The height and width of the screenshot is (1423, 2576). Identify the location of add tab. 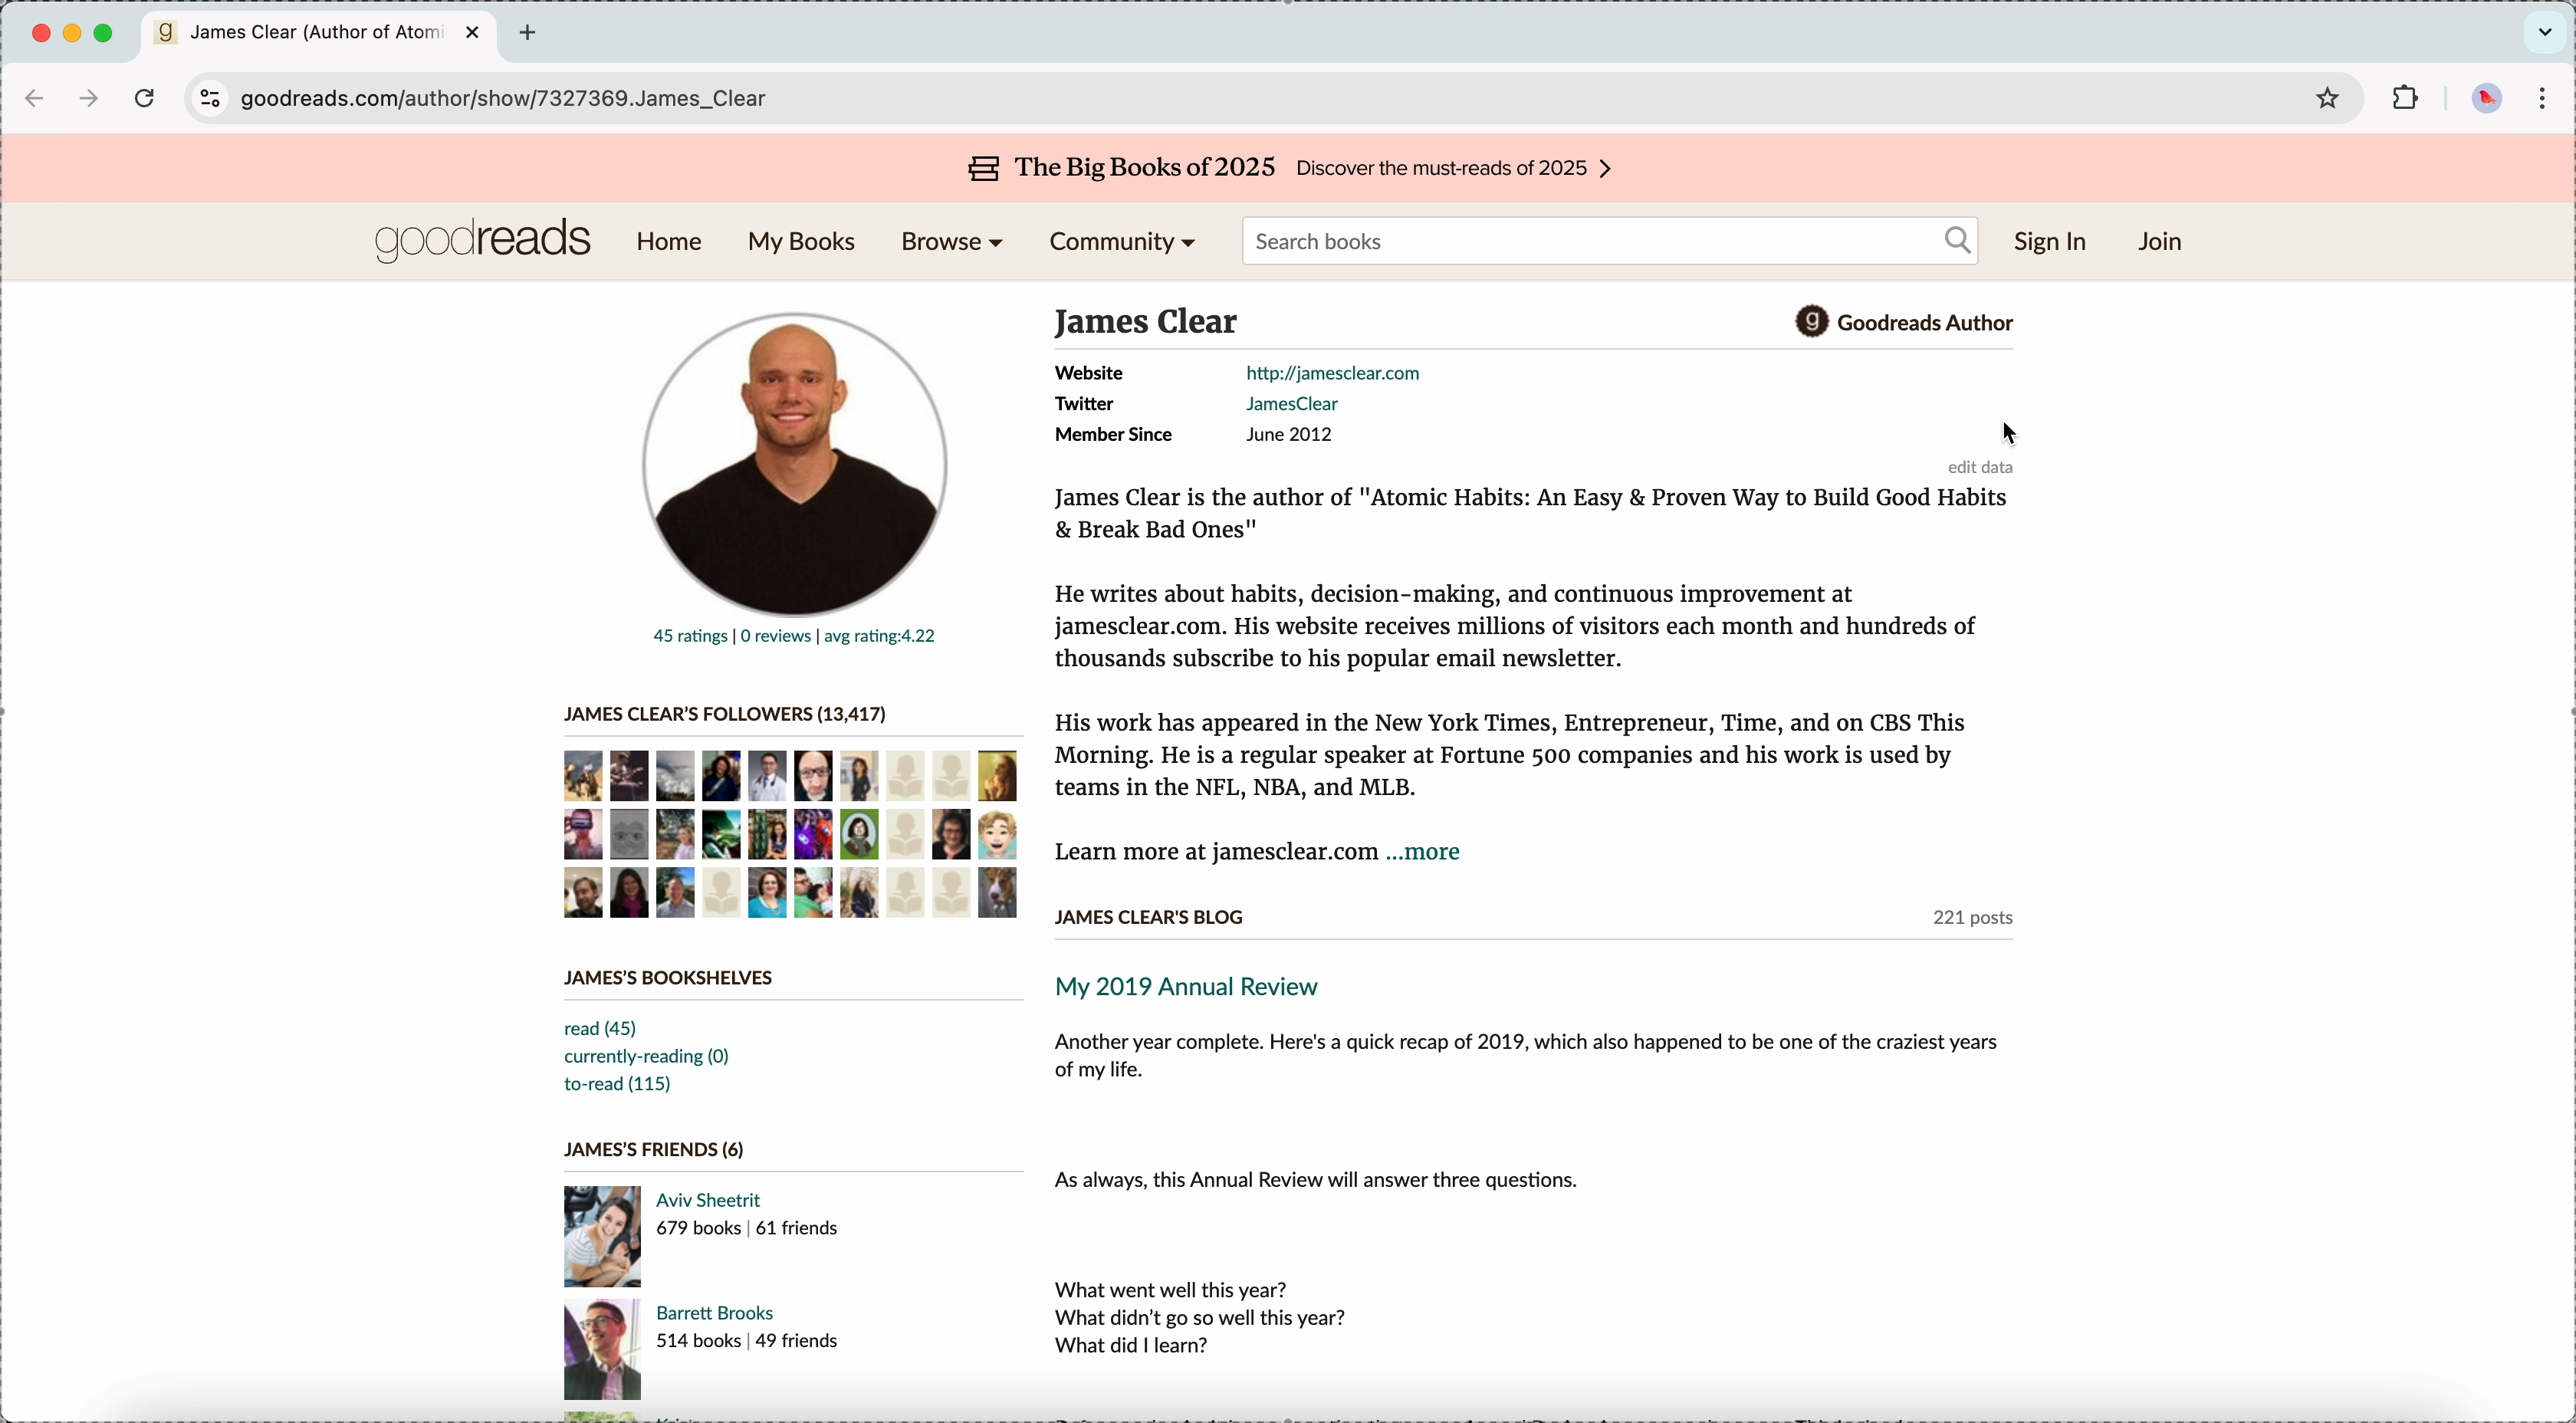
(531, 34).